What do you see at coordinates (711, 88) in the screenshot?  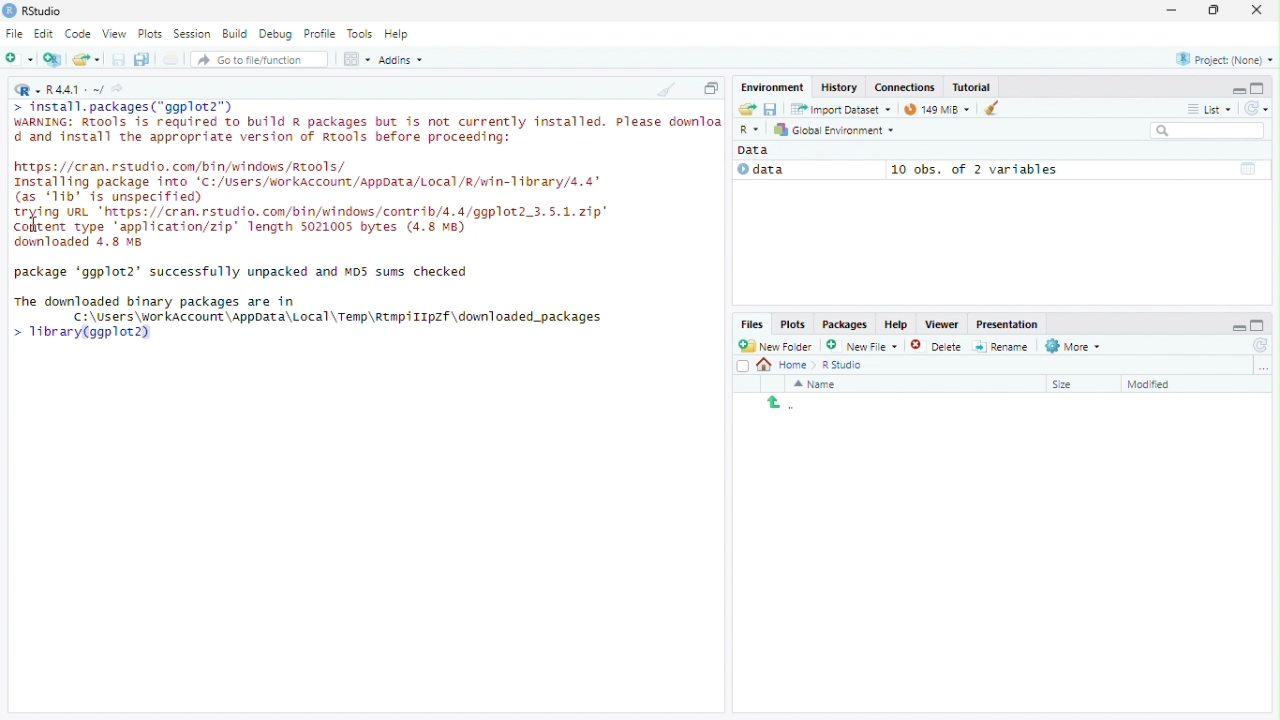 I see `Maximize` at bounding box center [711, 88].